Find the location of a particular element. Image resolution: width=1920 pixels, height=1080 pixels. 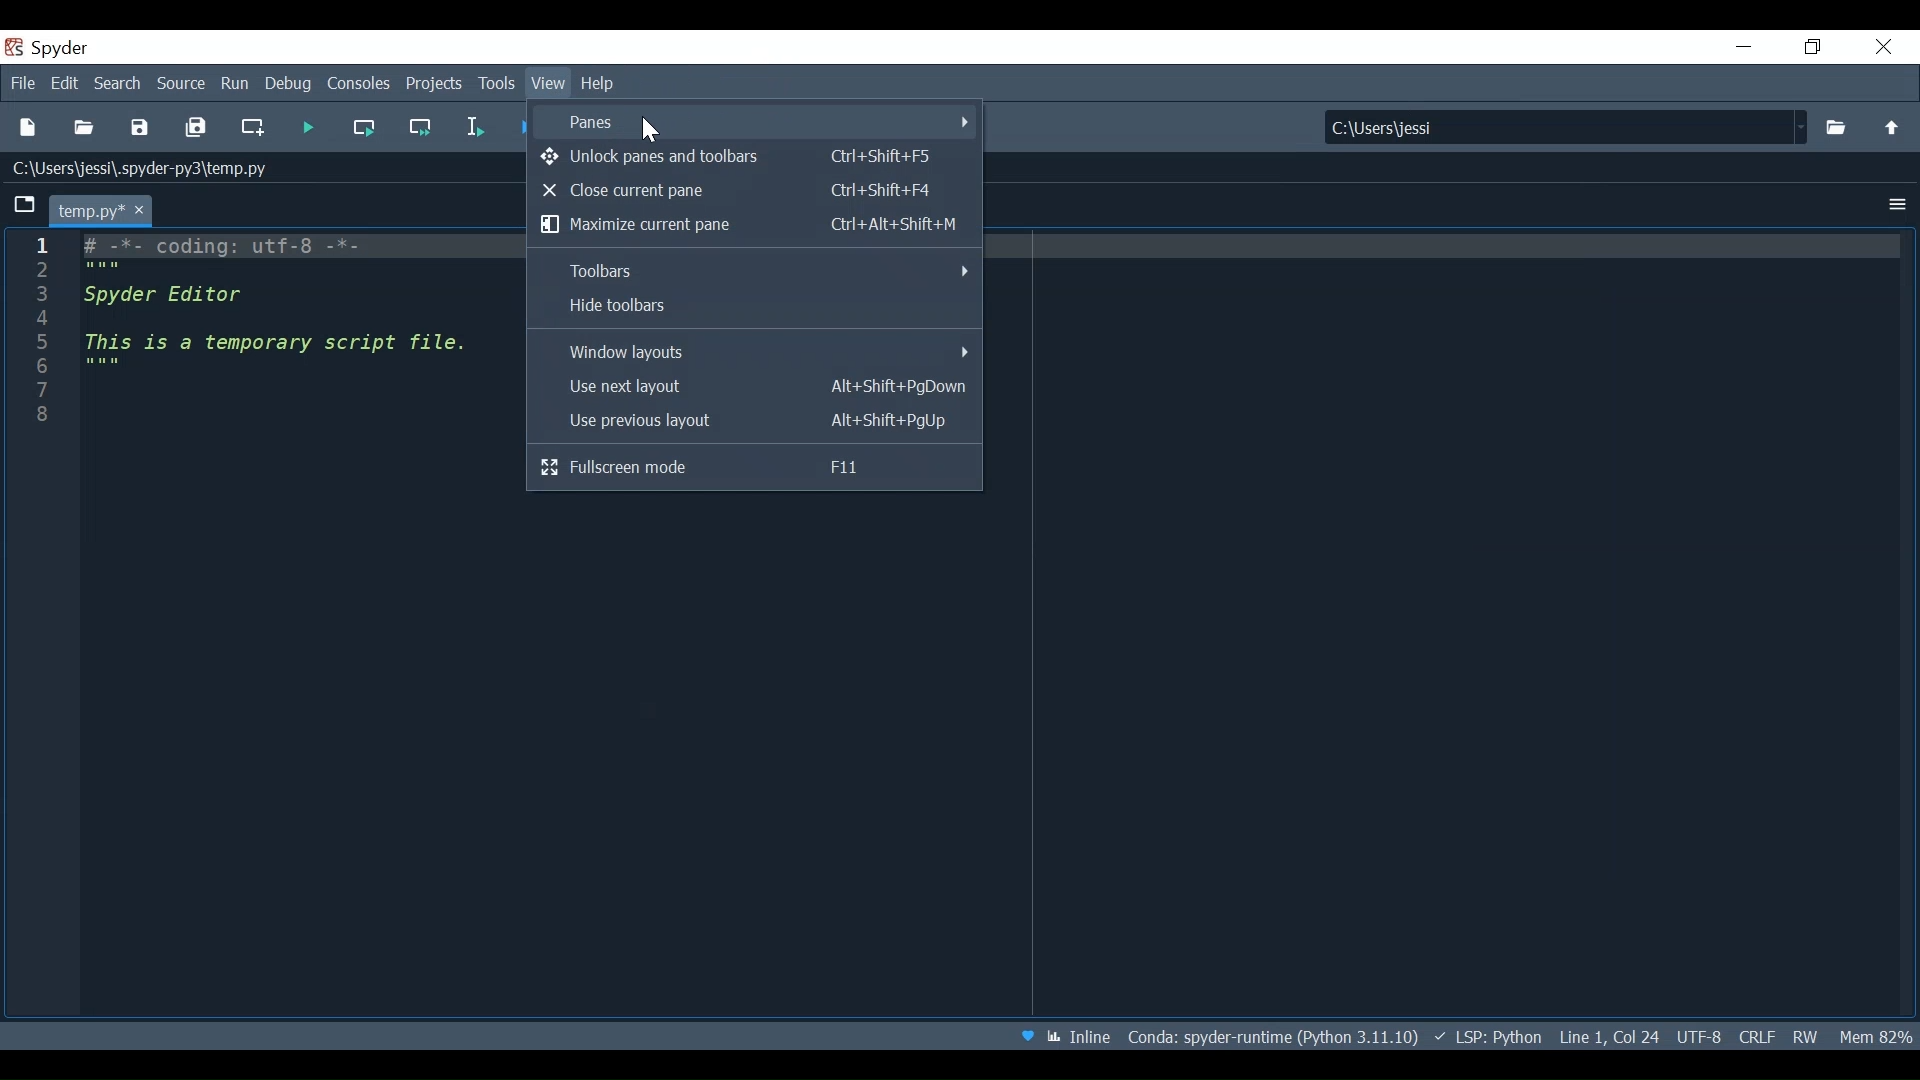

Browse is located at coordinates (1837, 126).